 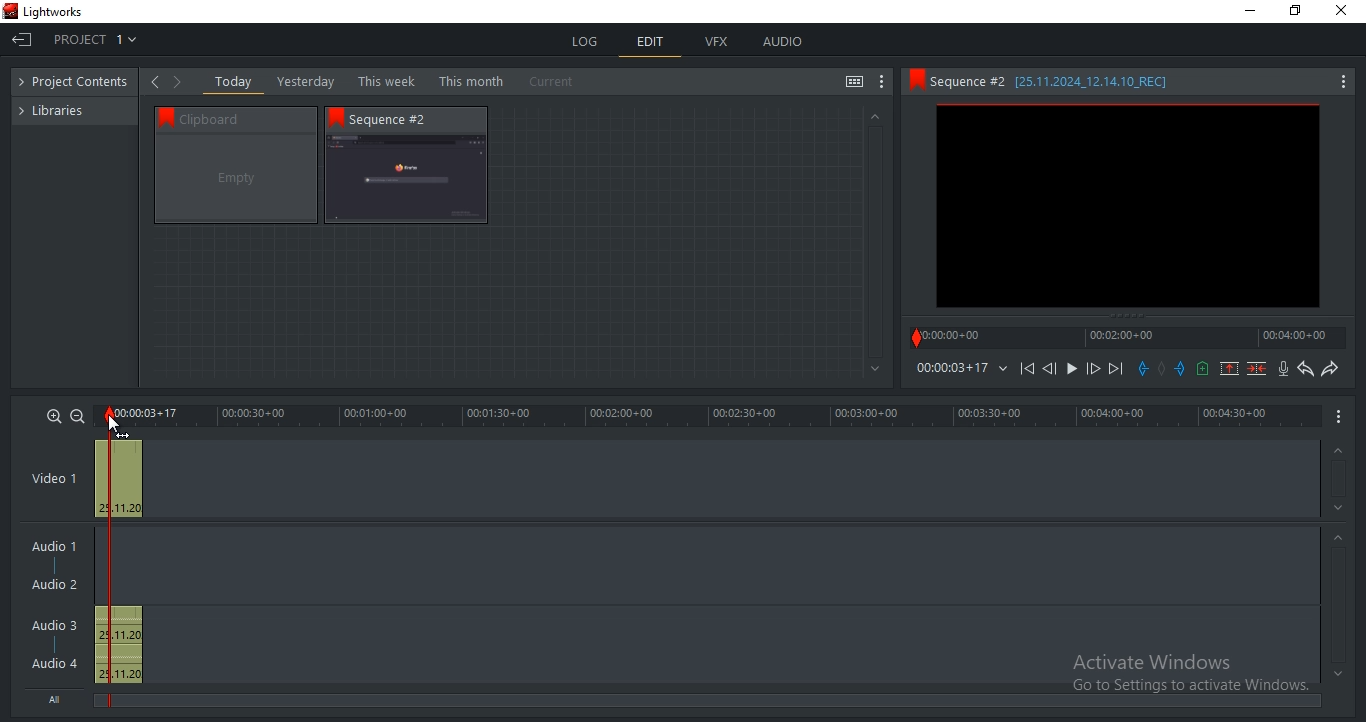 What do you see at coordinates (236, 179) in the screenshot?
I see `clipboard` at bounding box center [236, 179].